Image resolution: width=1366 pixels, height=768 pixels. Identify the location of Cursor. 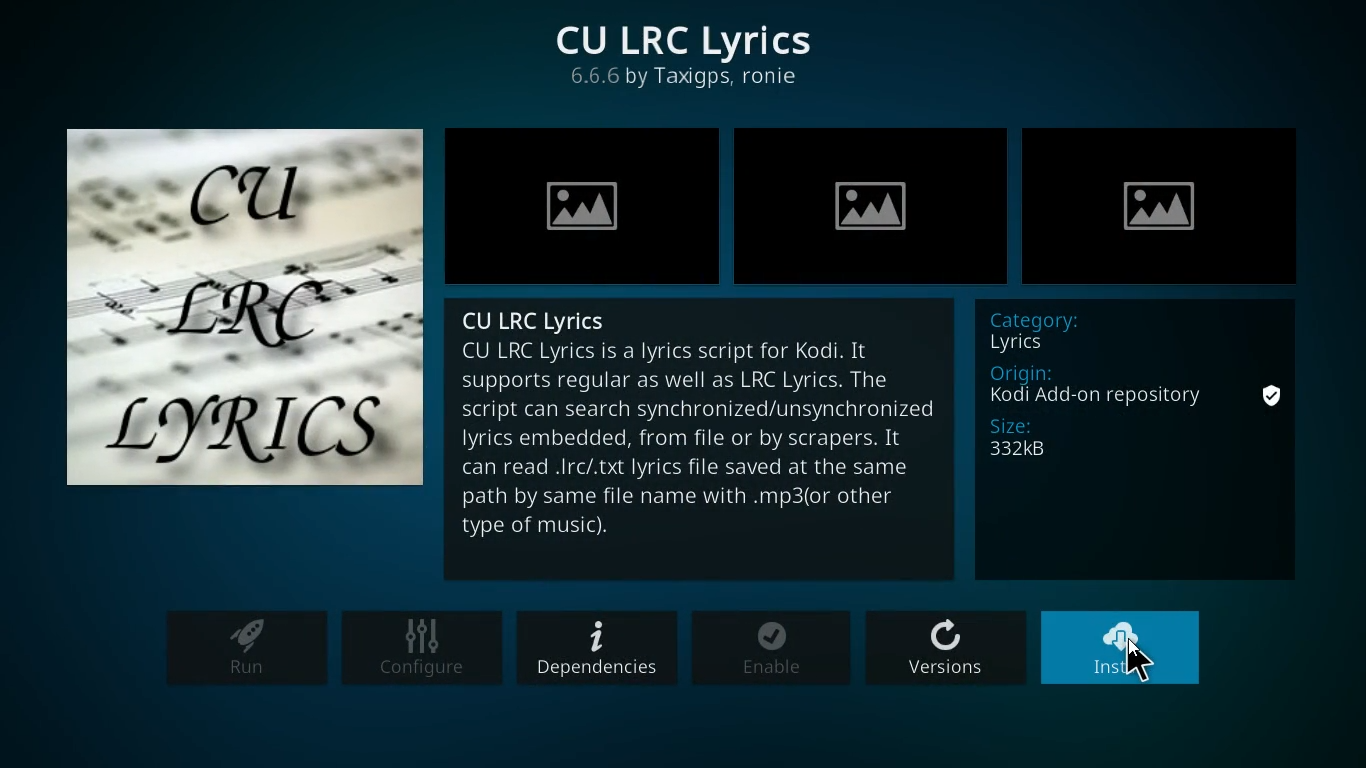
(1145, 658).